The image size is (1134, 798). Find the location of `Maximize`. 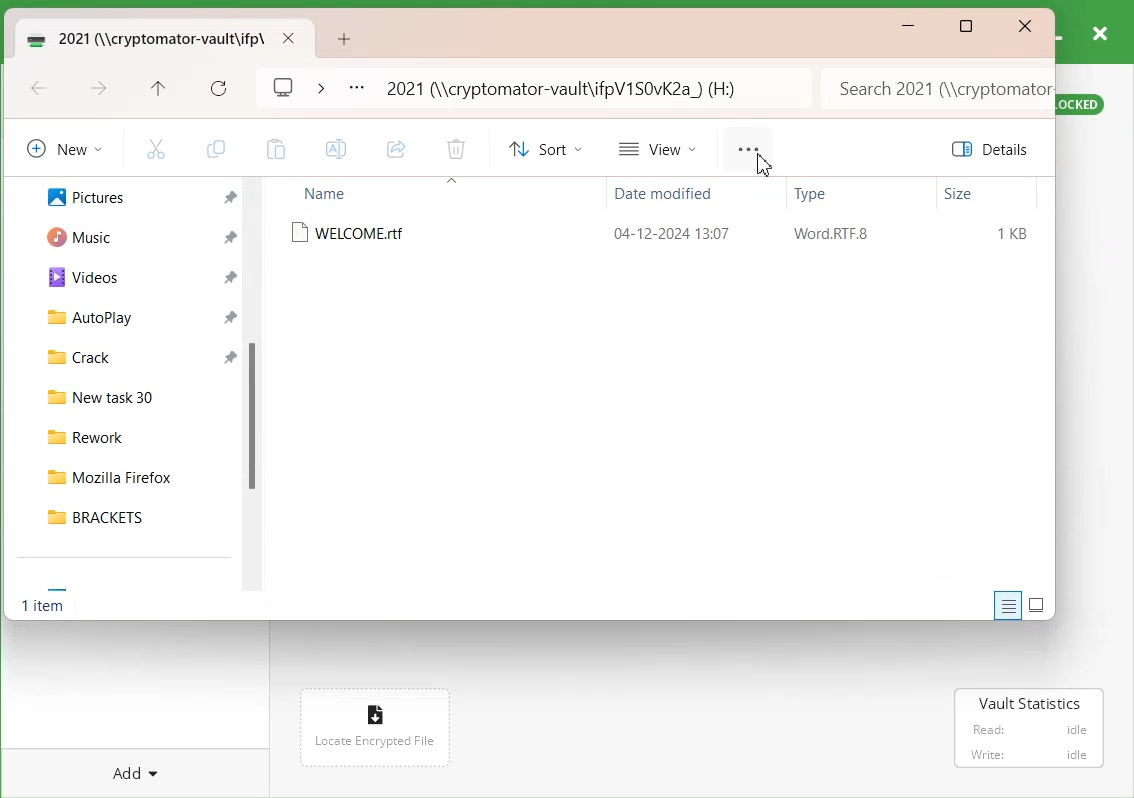

Maximize is located at coordinates (967, 28).